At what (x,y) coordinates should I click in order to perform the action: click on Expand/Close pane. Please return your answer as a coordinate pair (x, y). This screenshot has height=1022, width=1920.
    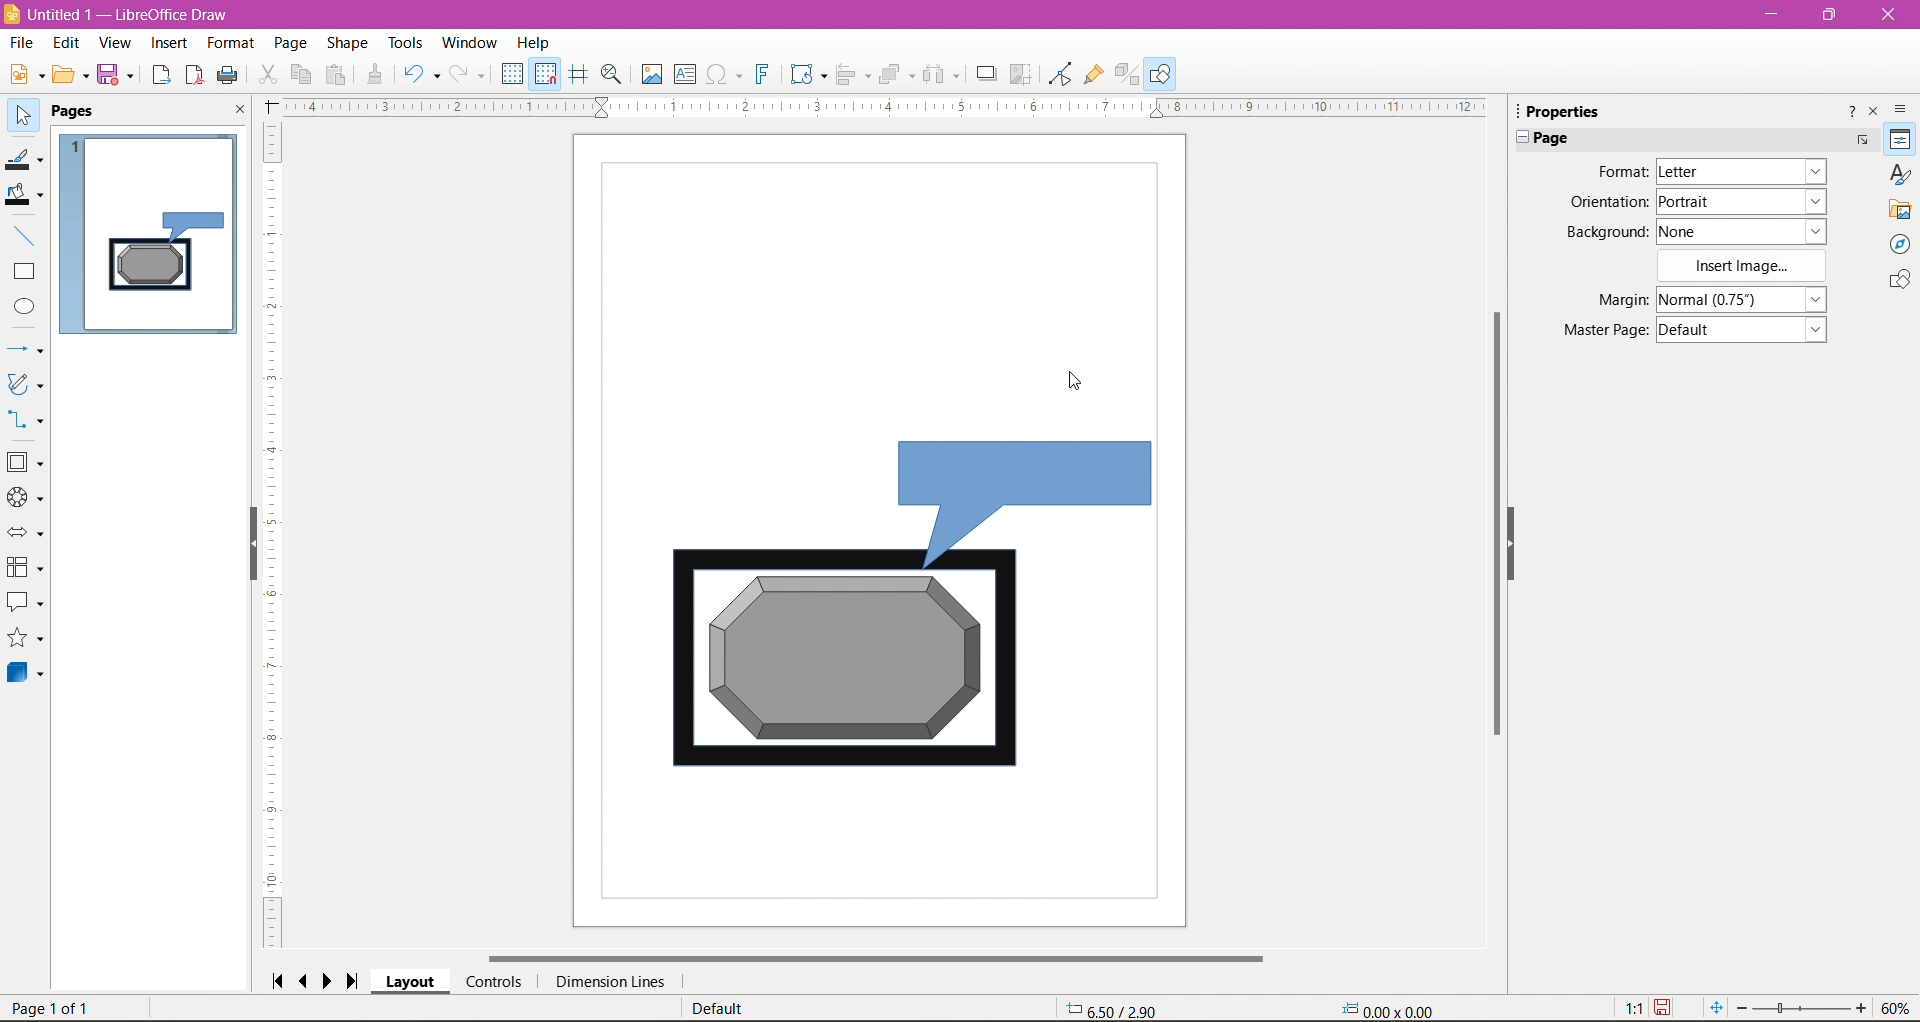
    Looking at the image, I should click on (1518, 139).